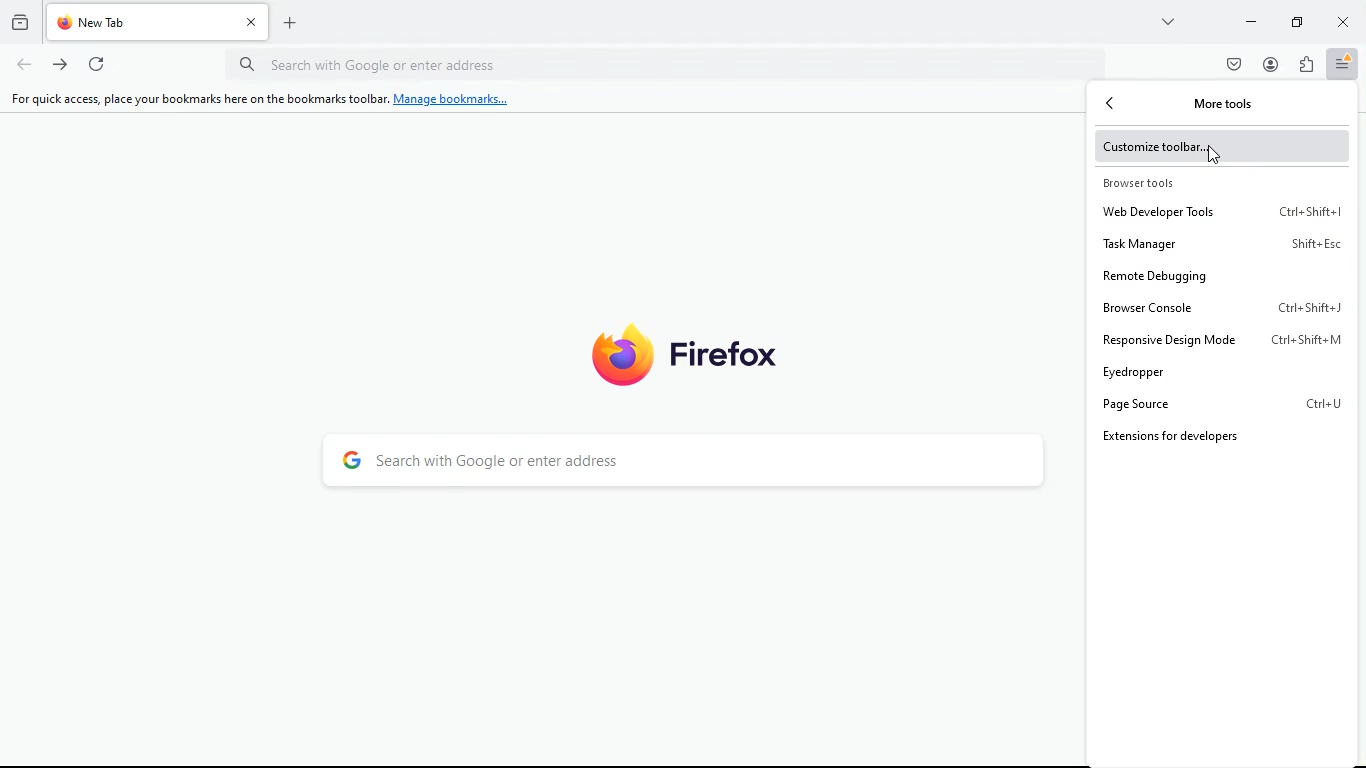 The image size is (1366, 768). Describe the element at coordinates (1165, 21) in the screenshot. I see `more` at that location.